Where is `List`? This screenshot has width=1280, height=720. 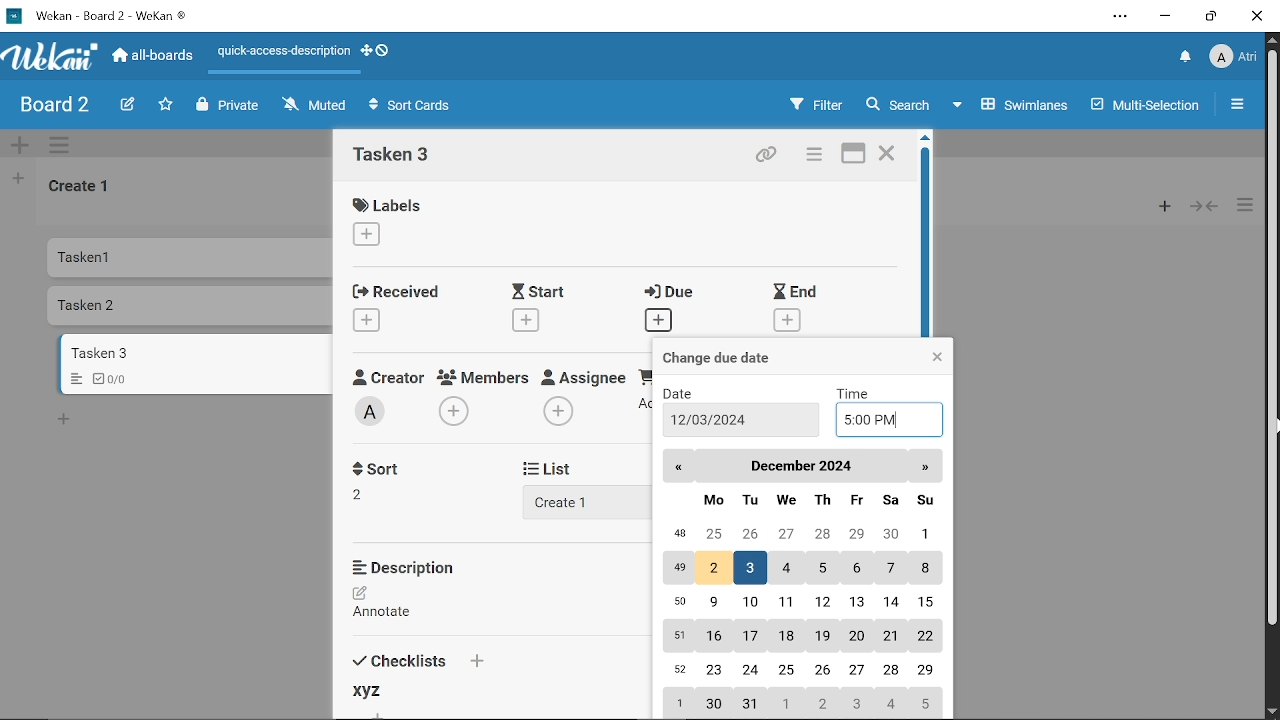
List is located at coordinates (560, 468).